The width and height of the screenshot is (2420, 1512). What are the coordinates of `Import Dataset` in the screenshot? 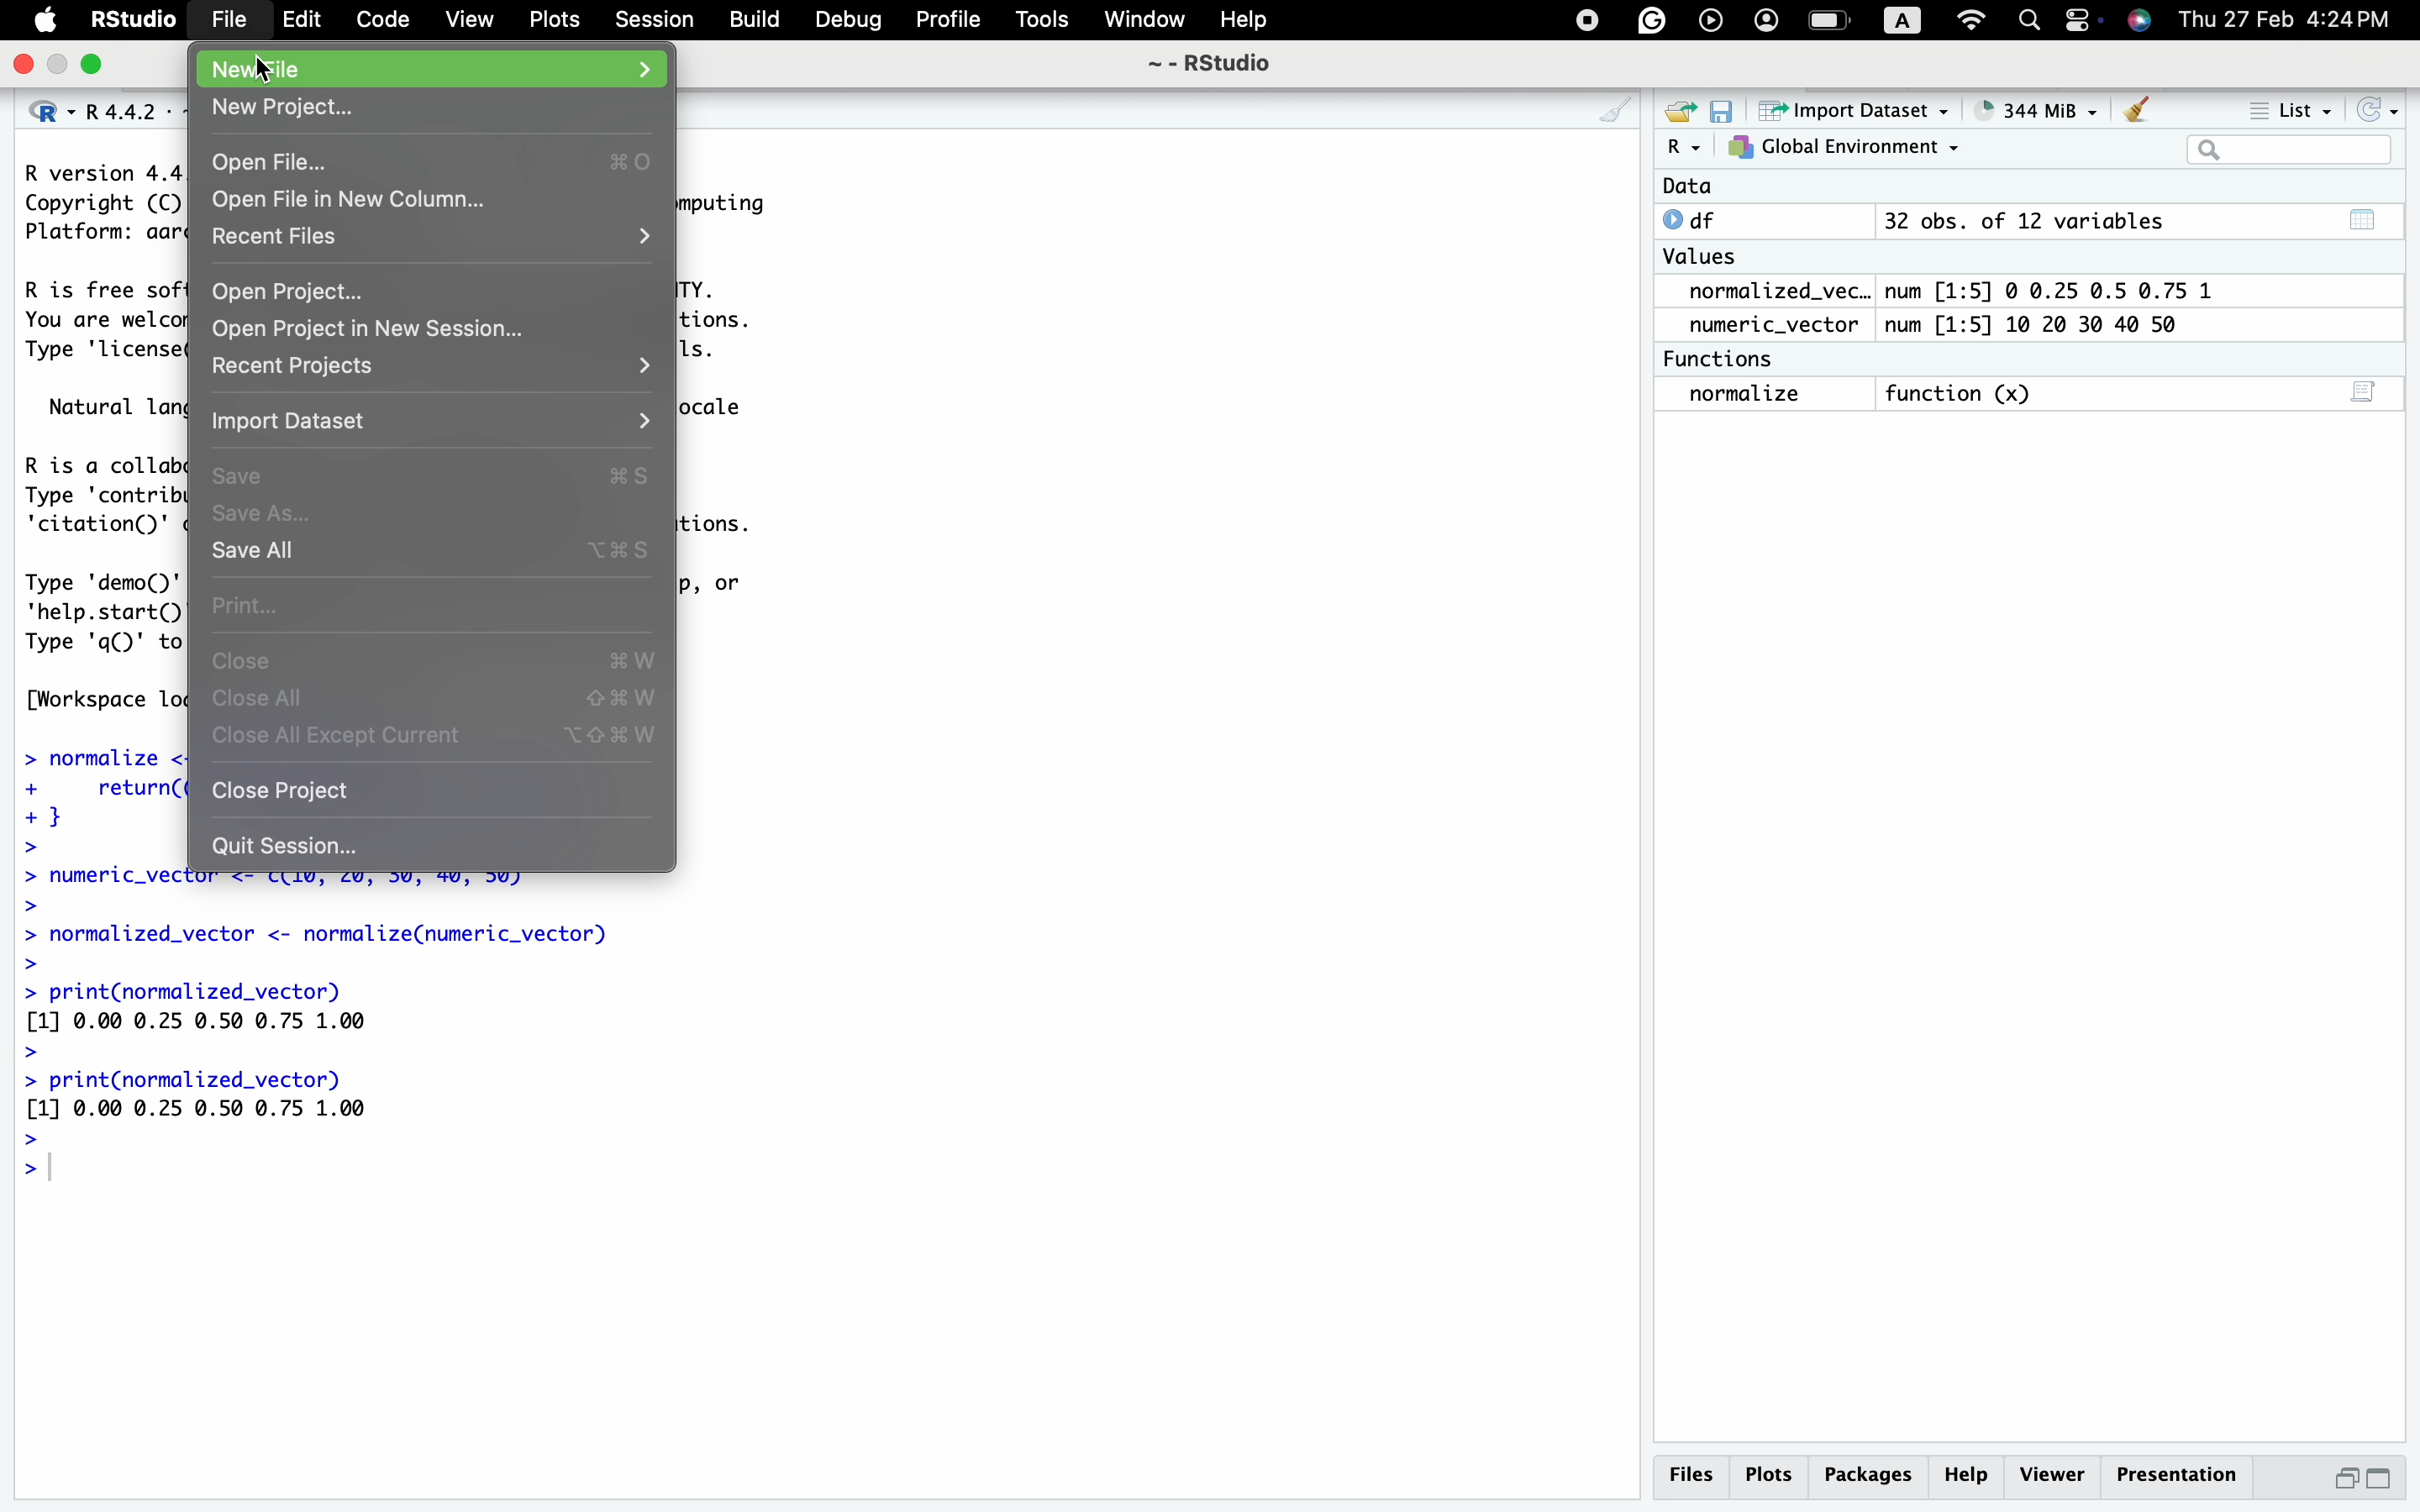 It's located at (285, 421).